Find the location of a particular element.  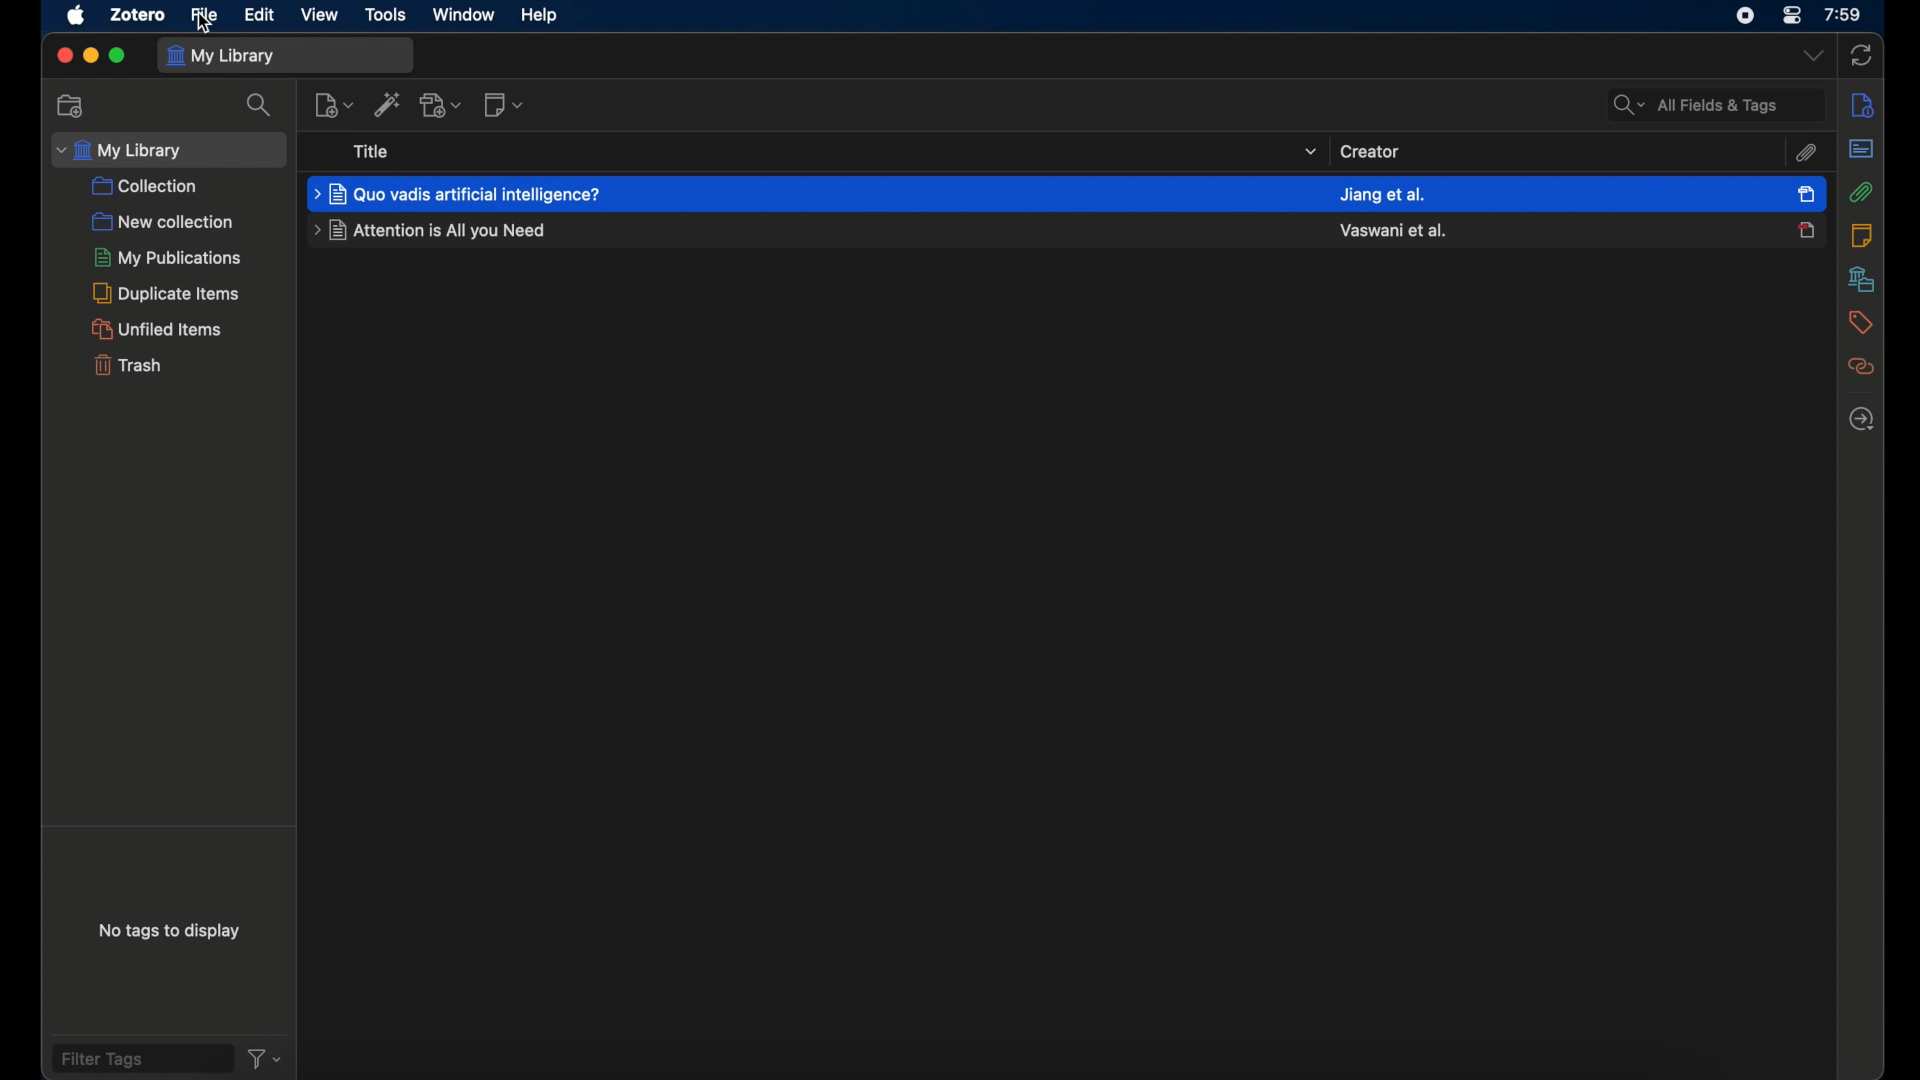

add attachment is located at coordinates (443, 106).